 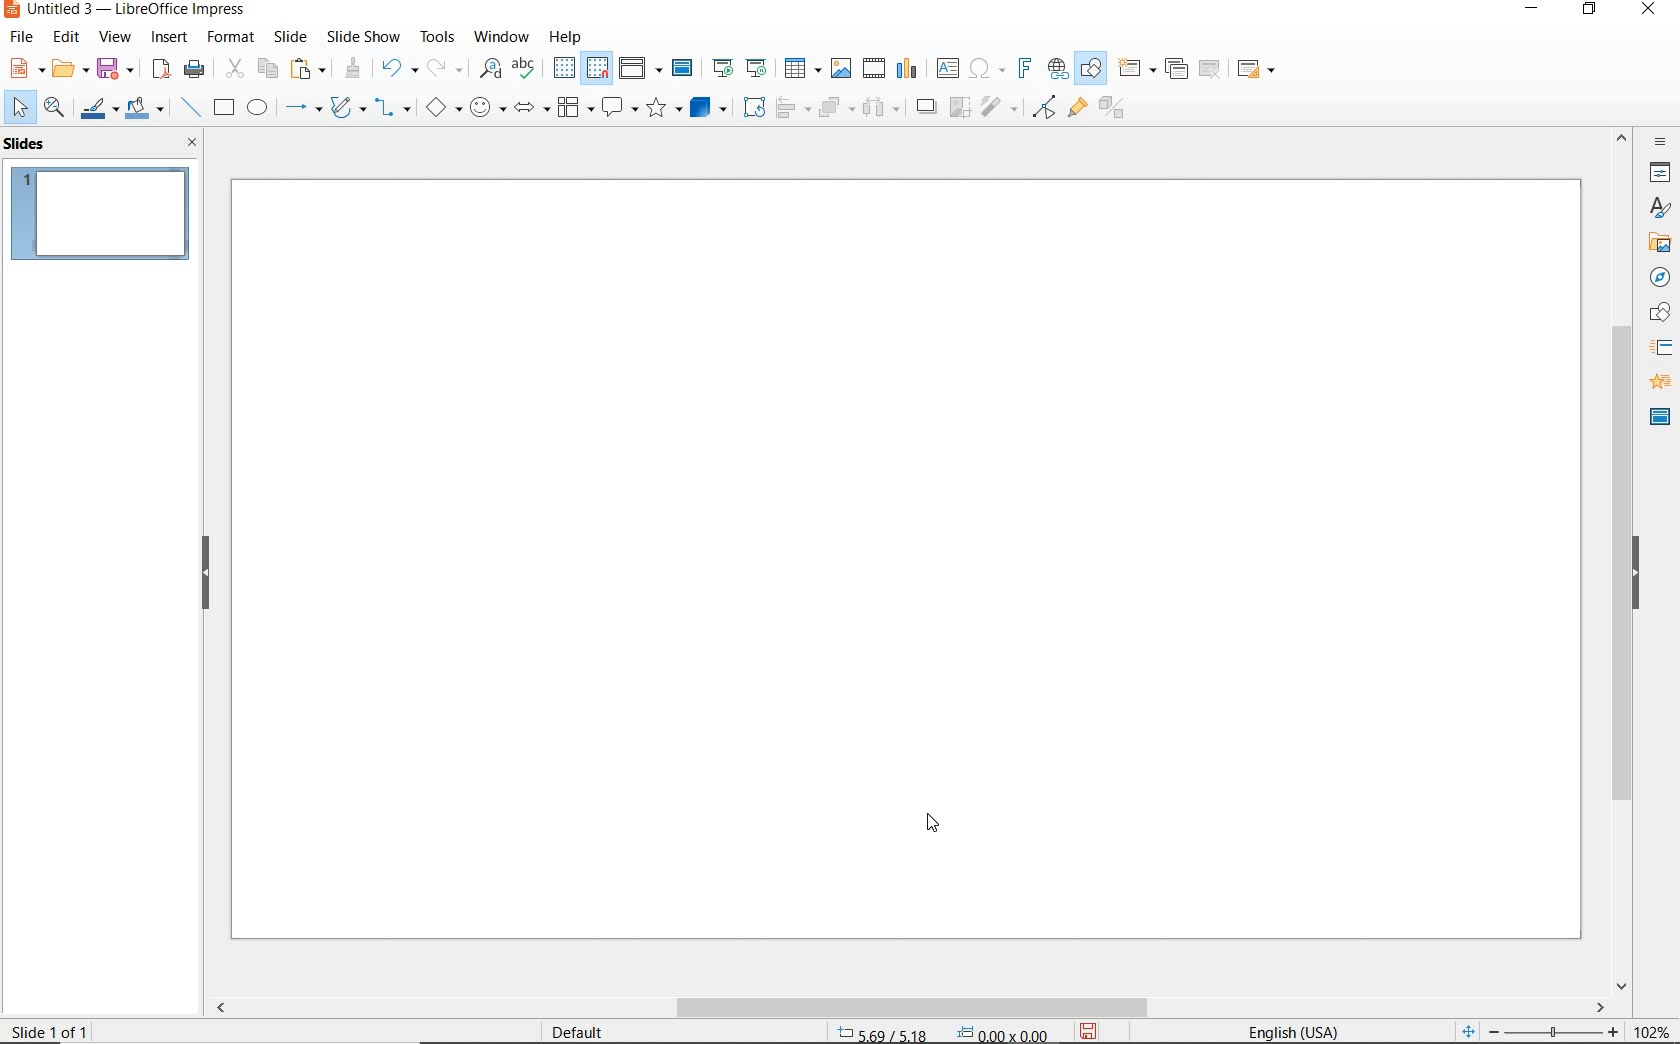 I want to click on CALLOUT SHAPES, so click(x=617, y=109).